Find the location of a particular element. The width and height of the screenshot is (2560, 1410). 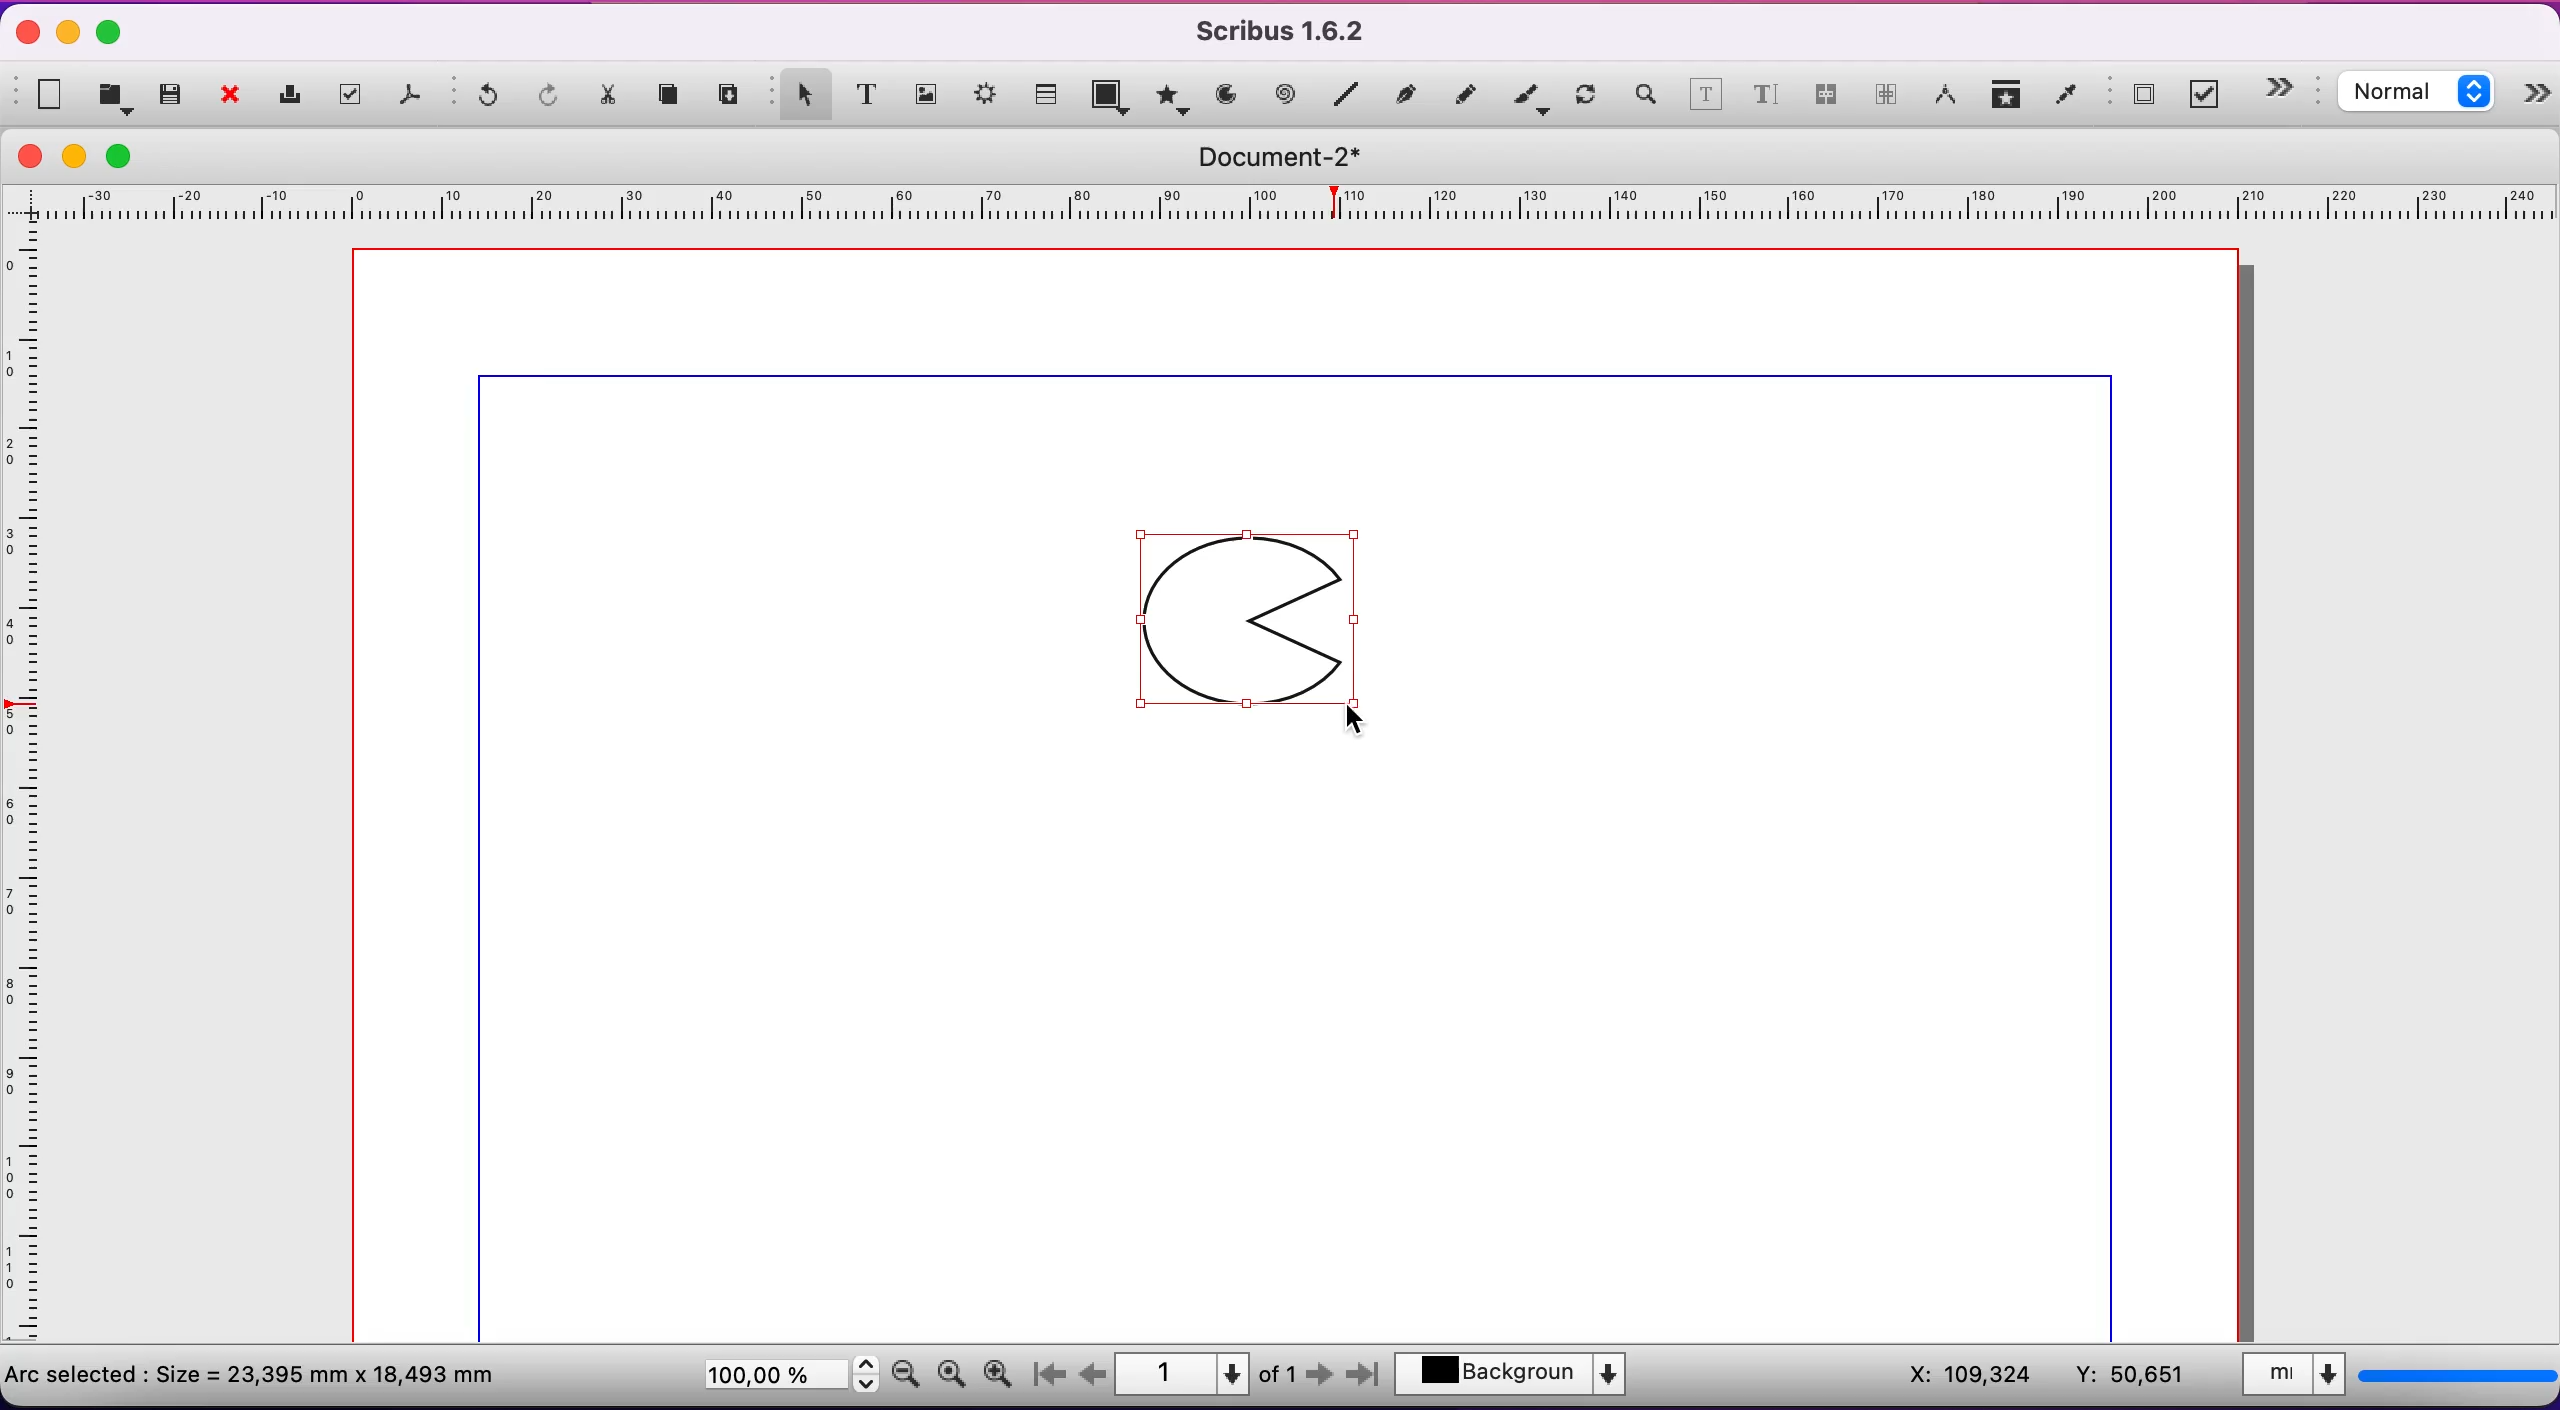

minimize is located at coordinates (70, 31).